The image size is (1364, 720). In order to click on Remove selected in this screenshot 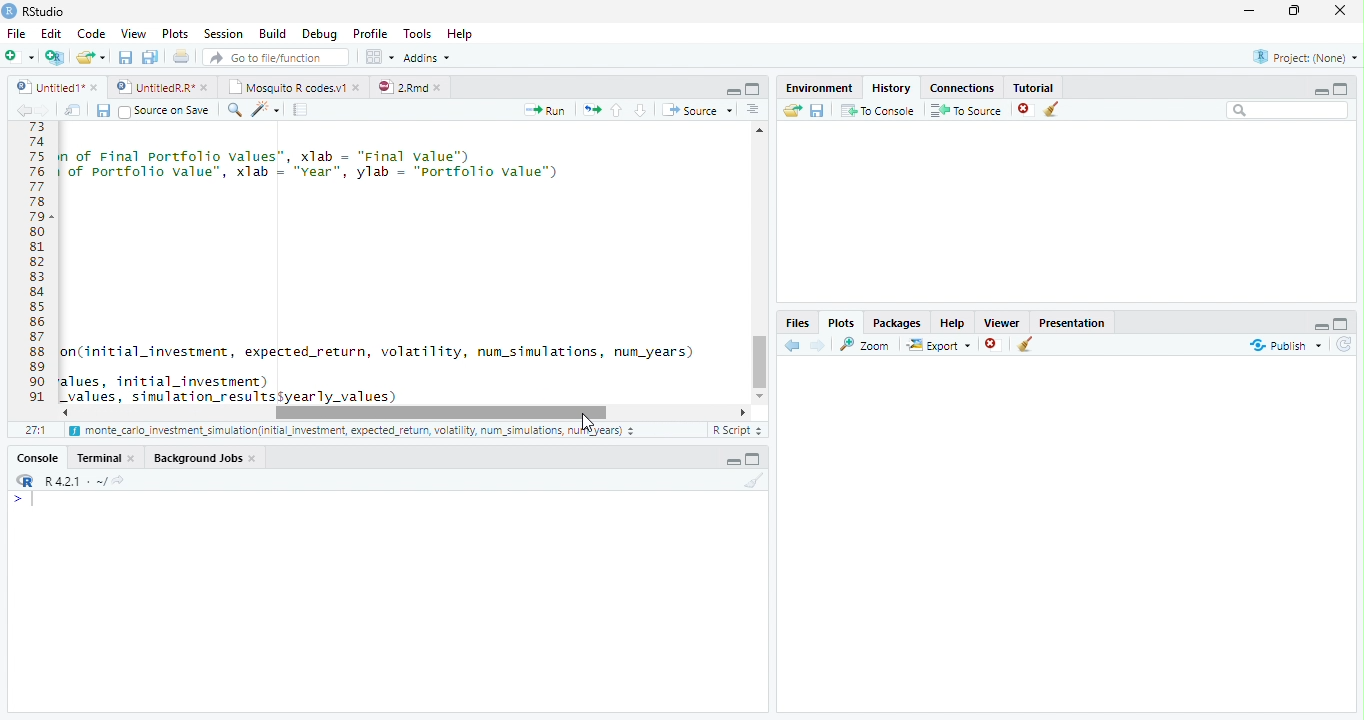, I will do `click(995, 345)`.